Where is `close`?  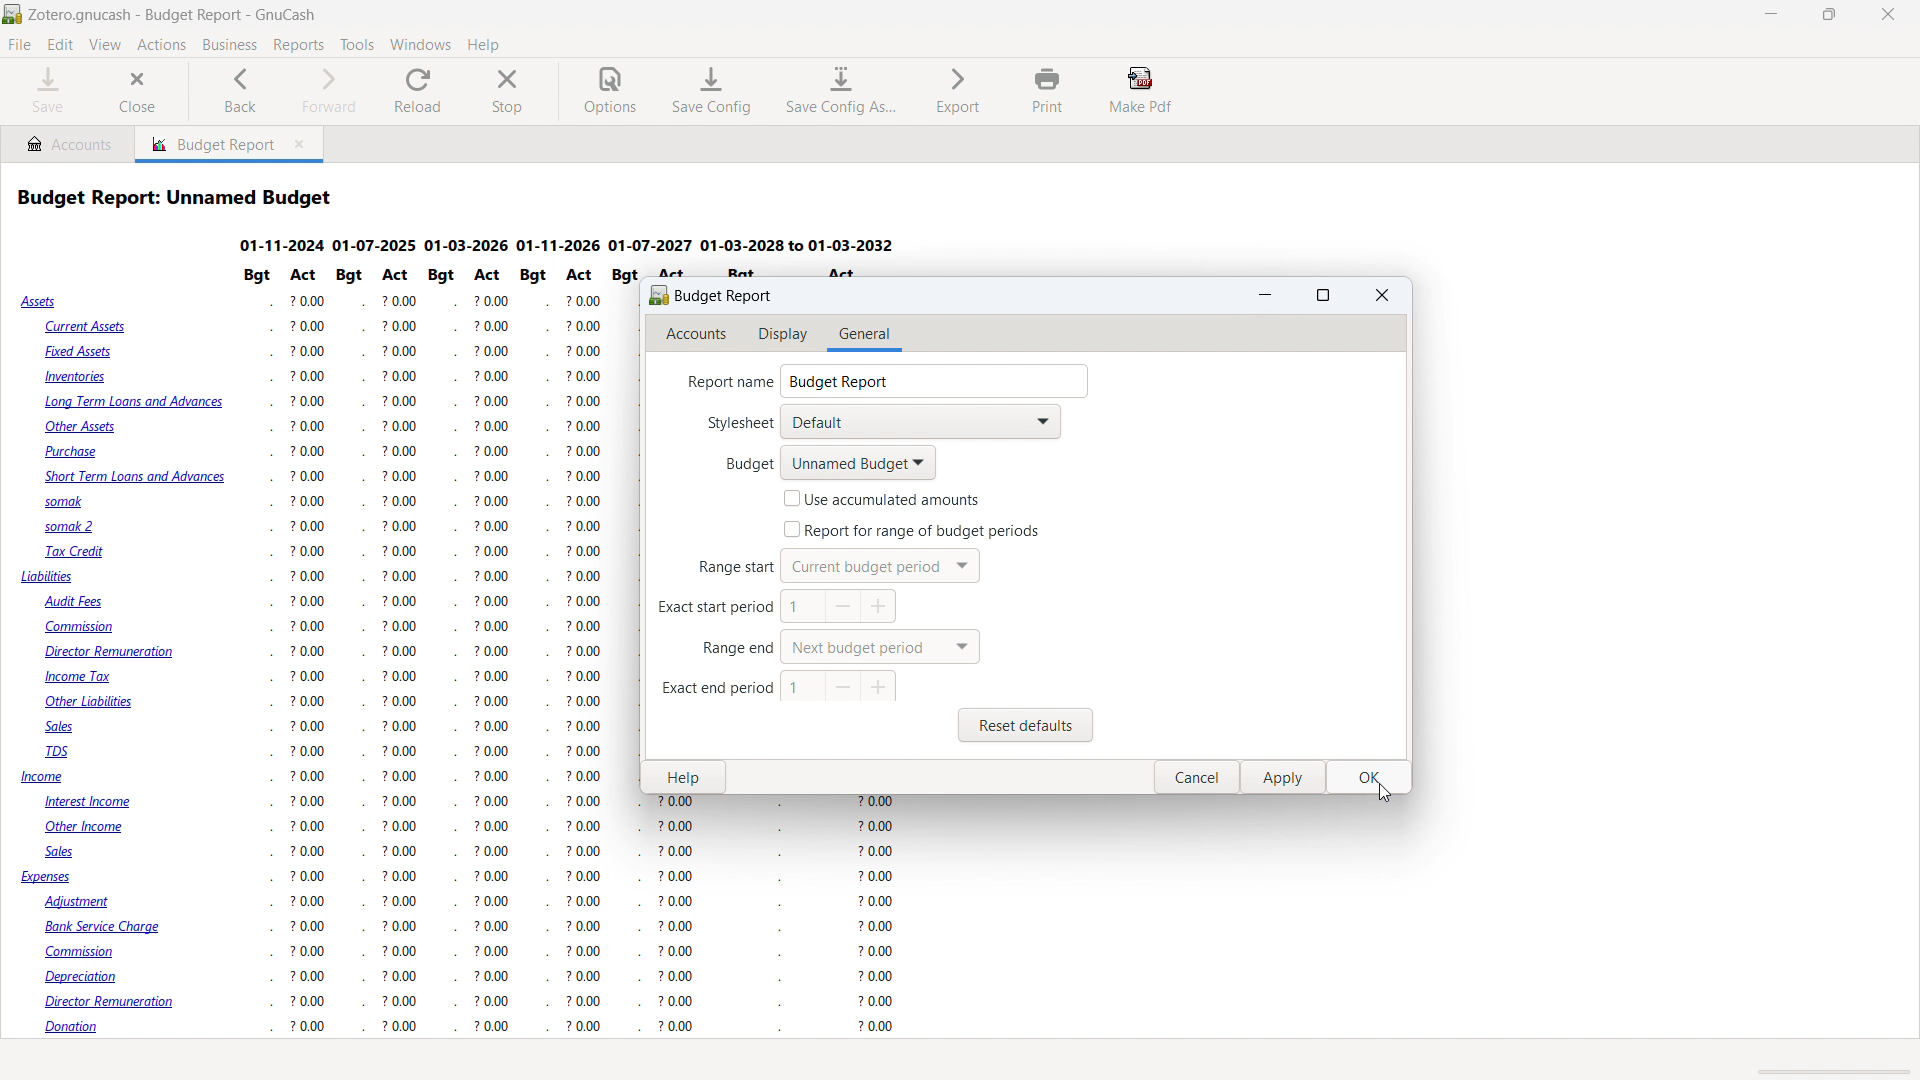 close is located at coordinates (1201, 779).